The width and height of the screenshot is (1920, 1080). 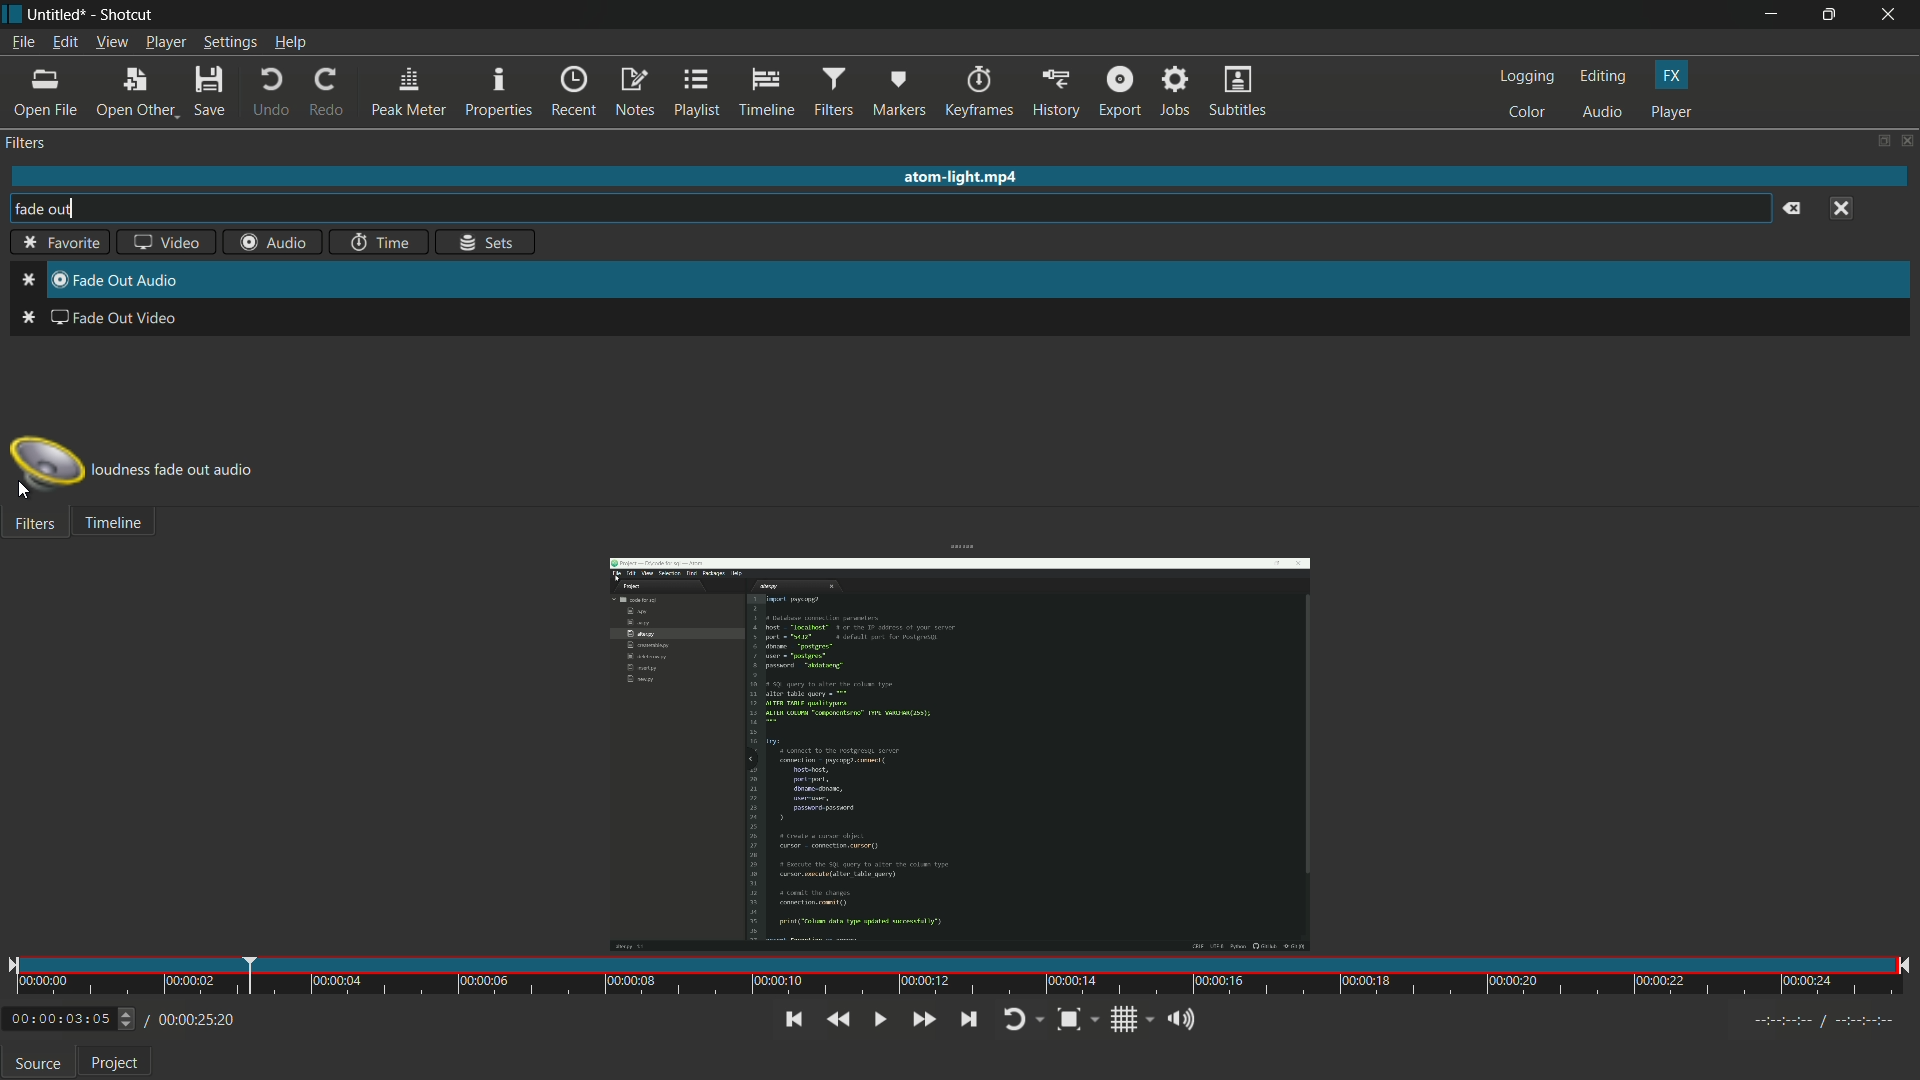 What do you see at coordinates (968, 1019) in the screenshot?
I see `skip to the next point` at bounding box center [968, 1019].